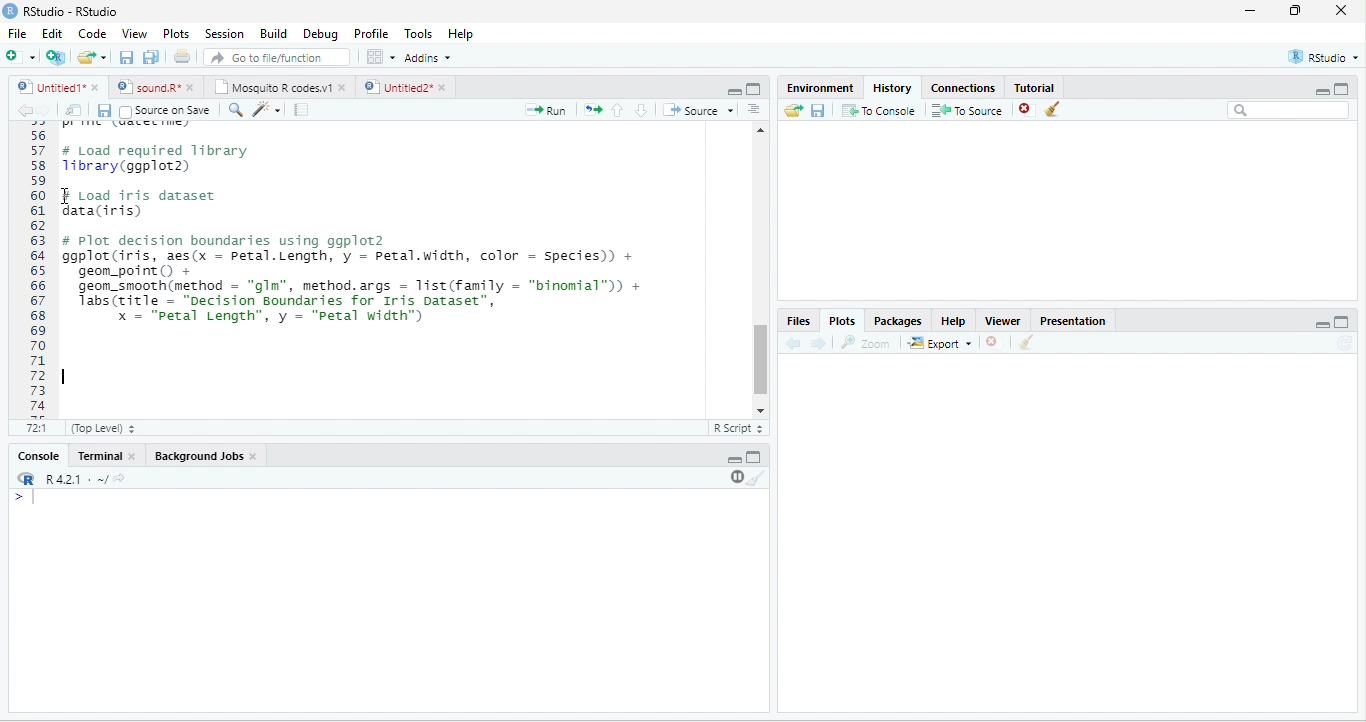 Image resolution: width=1366 pixels, height=722 pixels. Describe the element at coordinates (192, 88) in the screenshot. I see `close` at that location.